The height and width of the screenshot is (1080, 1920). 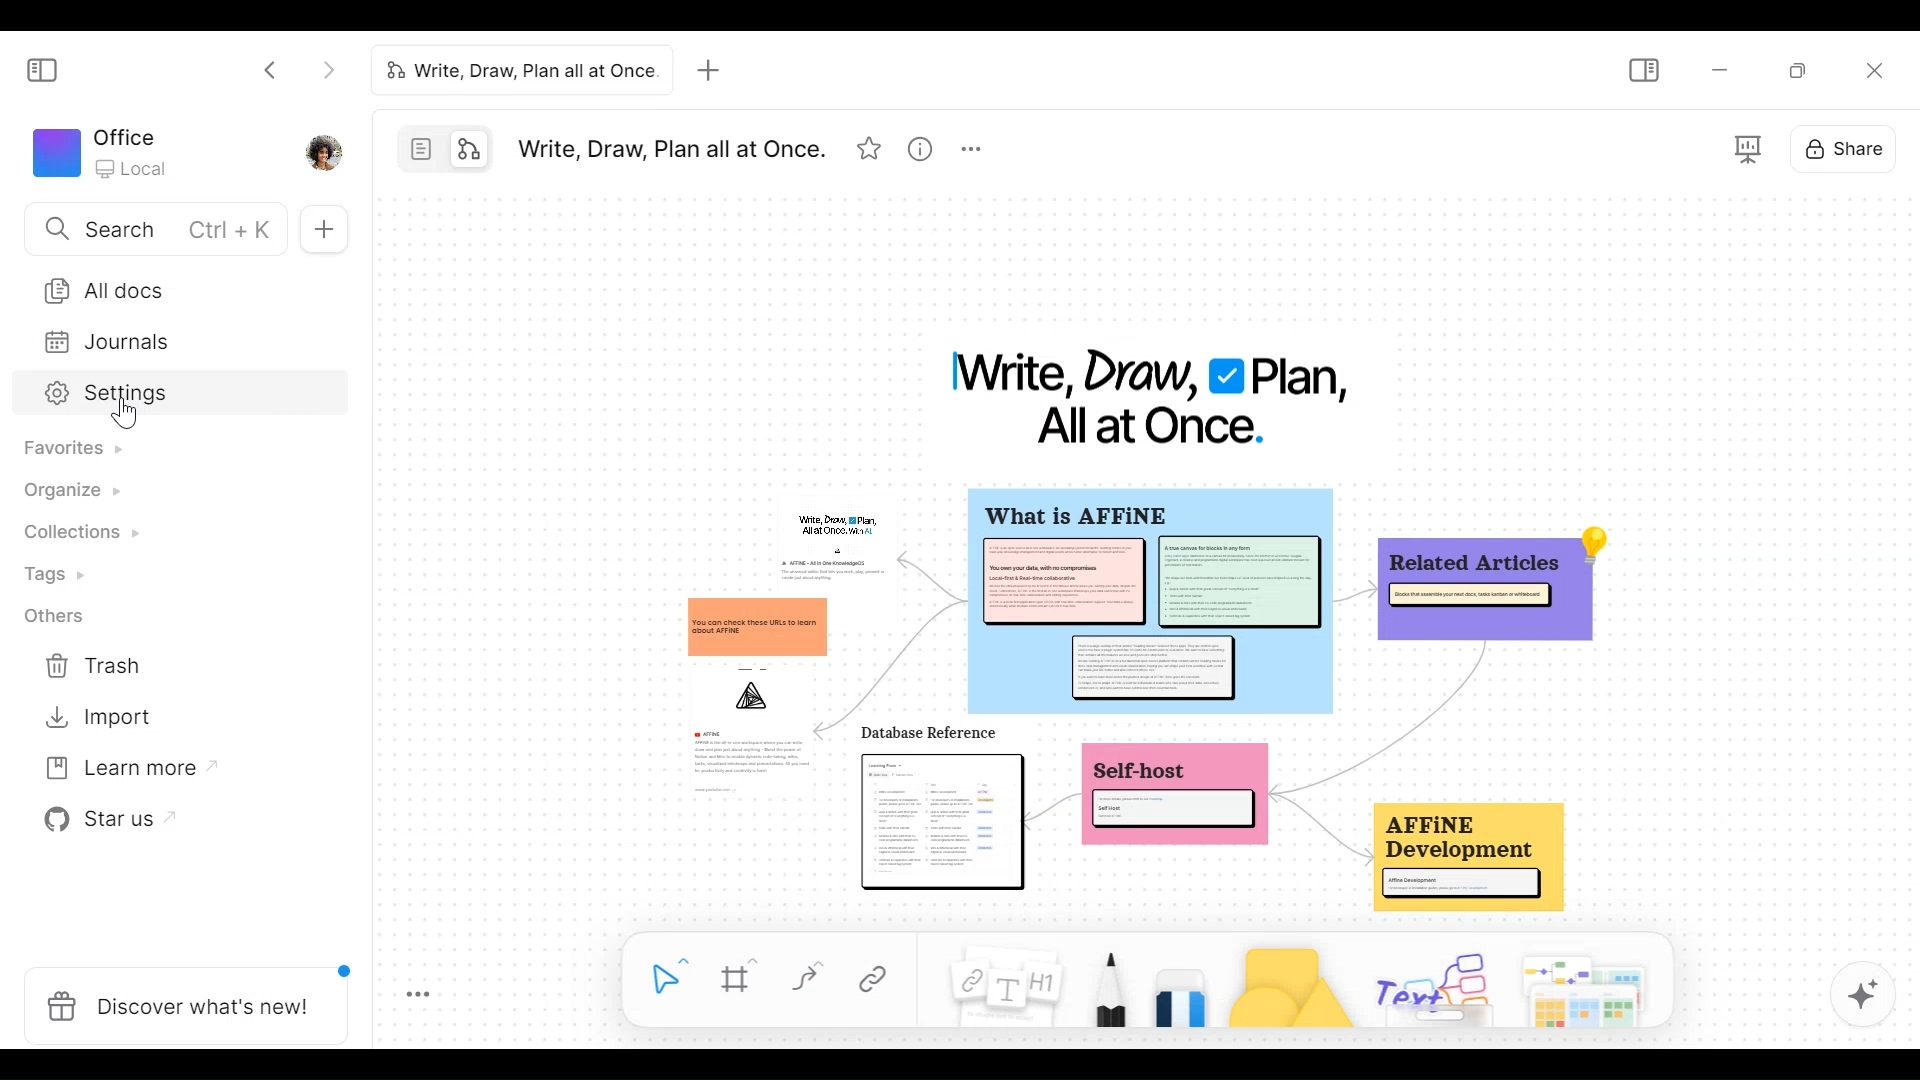 What do you see at coordinates (1864, 996) in the screenshot?
I see `AFFiNE AI` at bounding box center [1864, 996].